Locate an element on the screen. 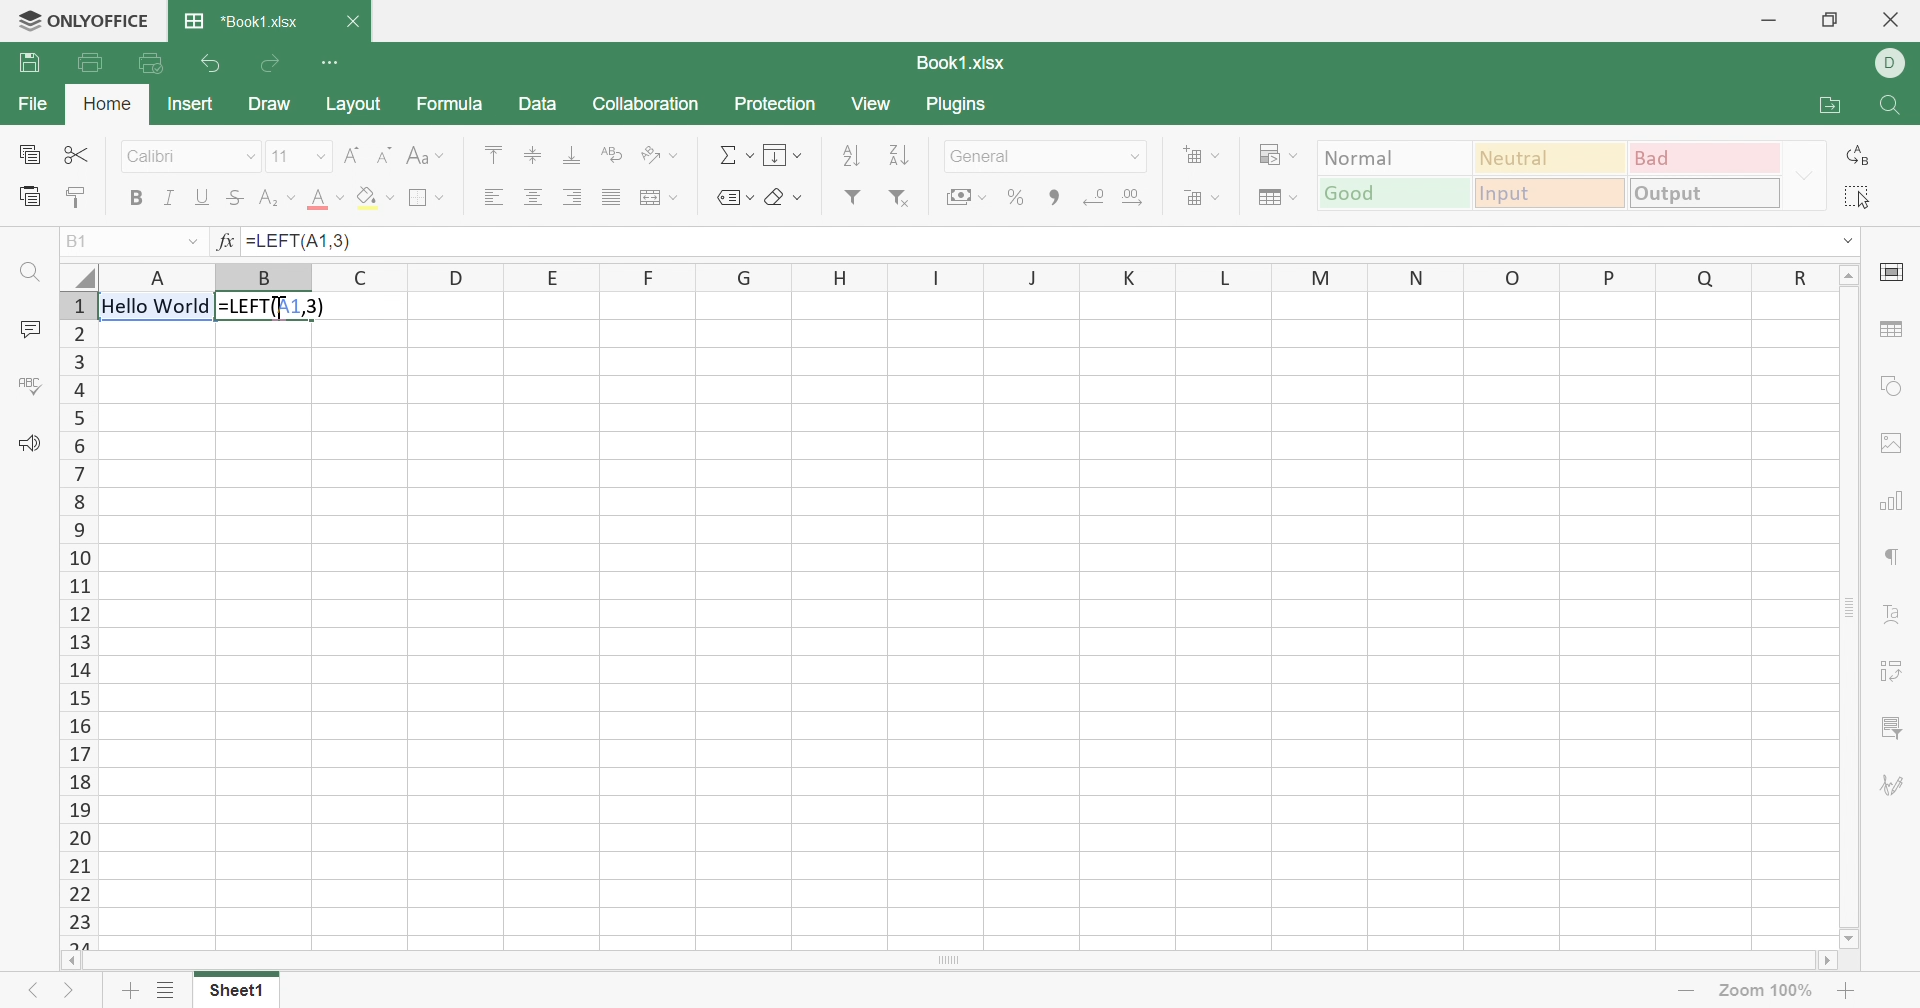  Align left is located at coordinates (493, 197).